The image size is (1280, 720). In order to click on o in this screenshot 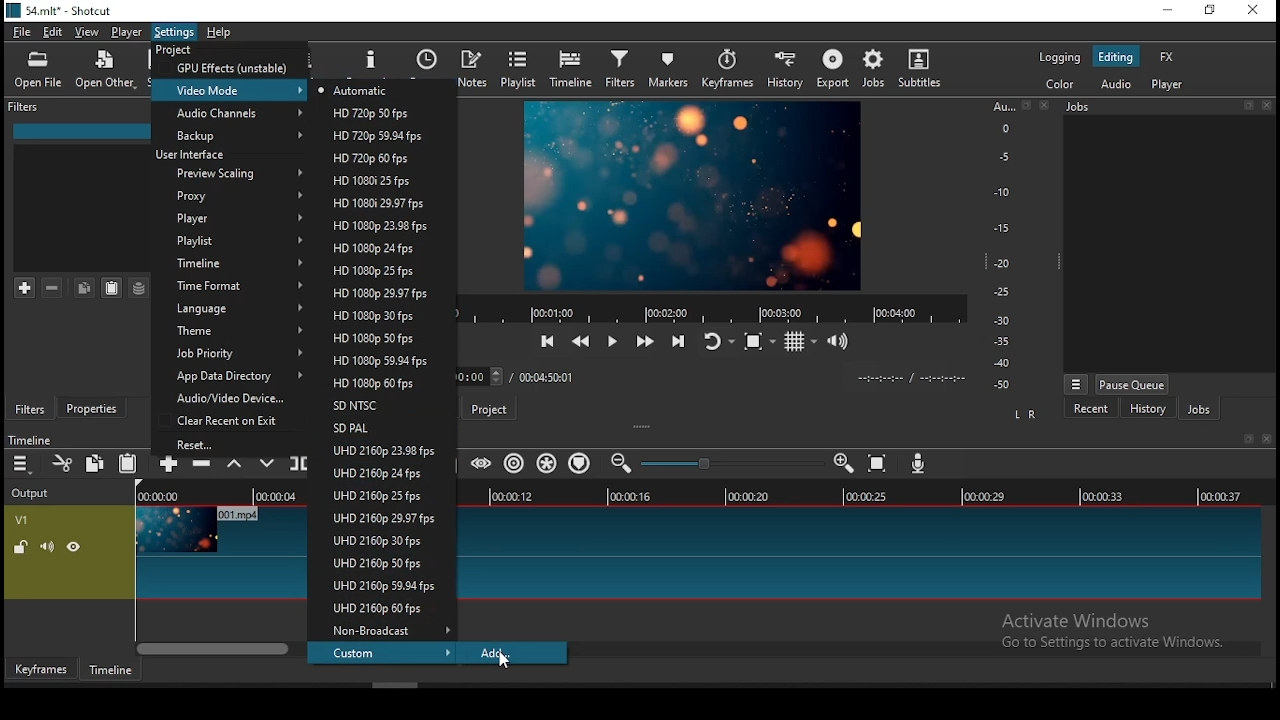, I will do `click(998, 127)`.